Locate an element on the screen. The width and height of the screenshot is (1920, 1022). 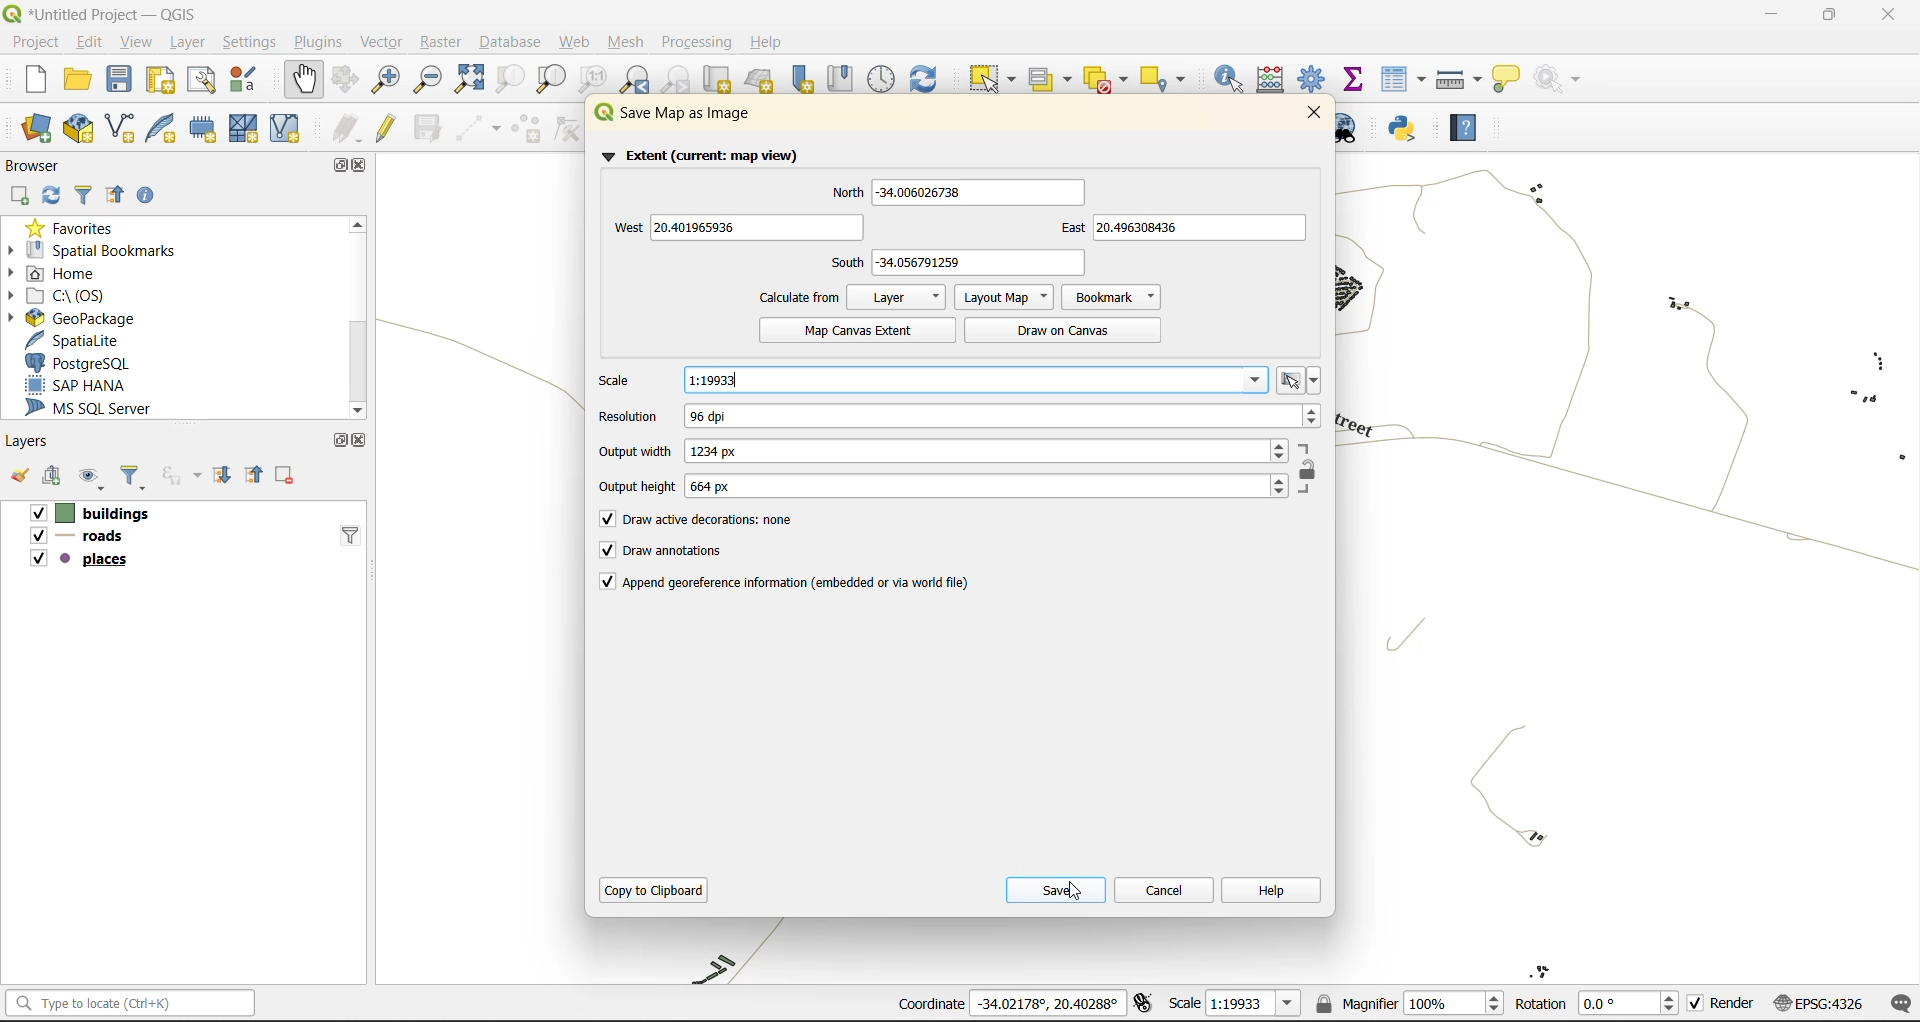
crs is located at coordinates (1813, 1000).